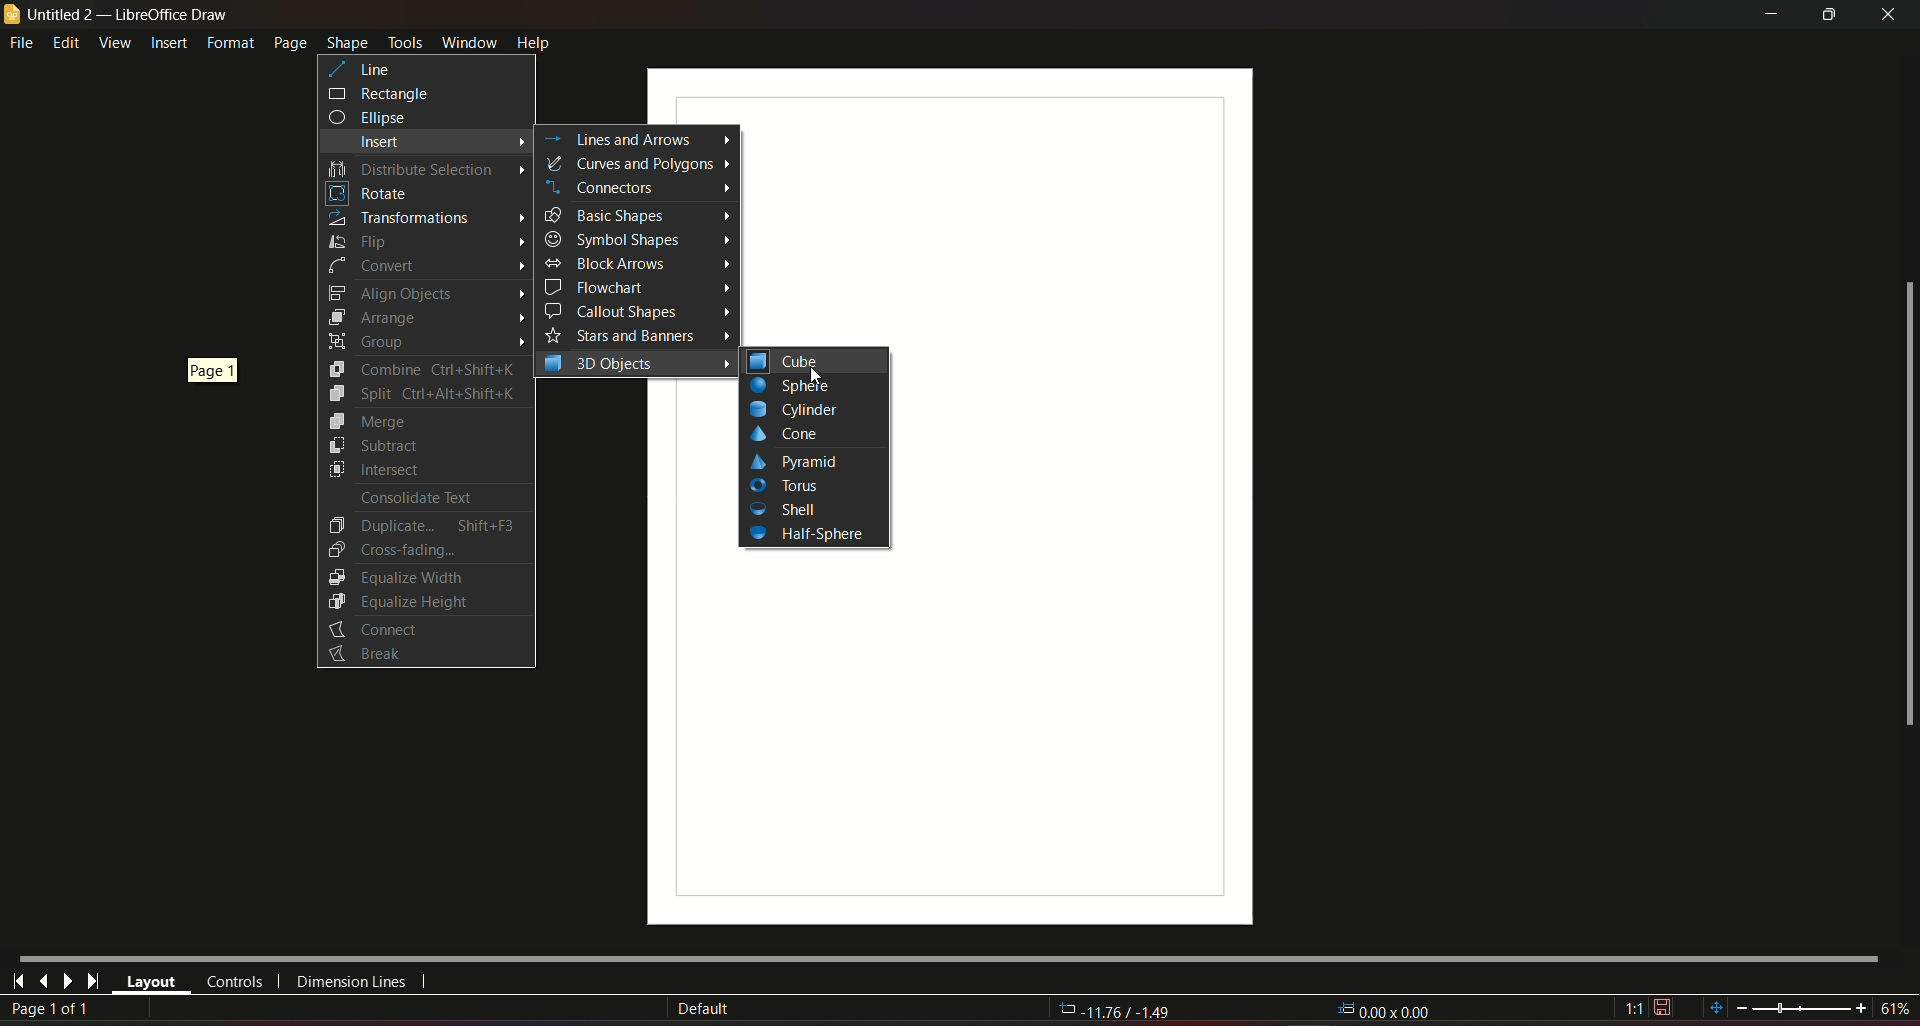 The width and height of the screenshot is (1920, 1026). I want to click on Transformations, so click(400, 218).